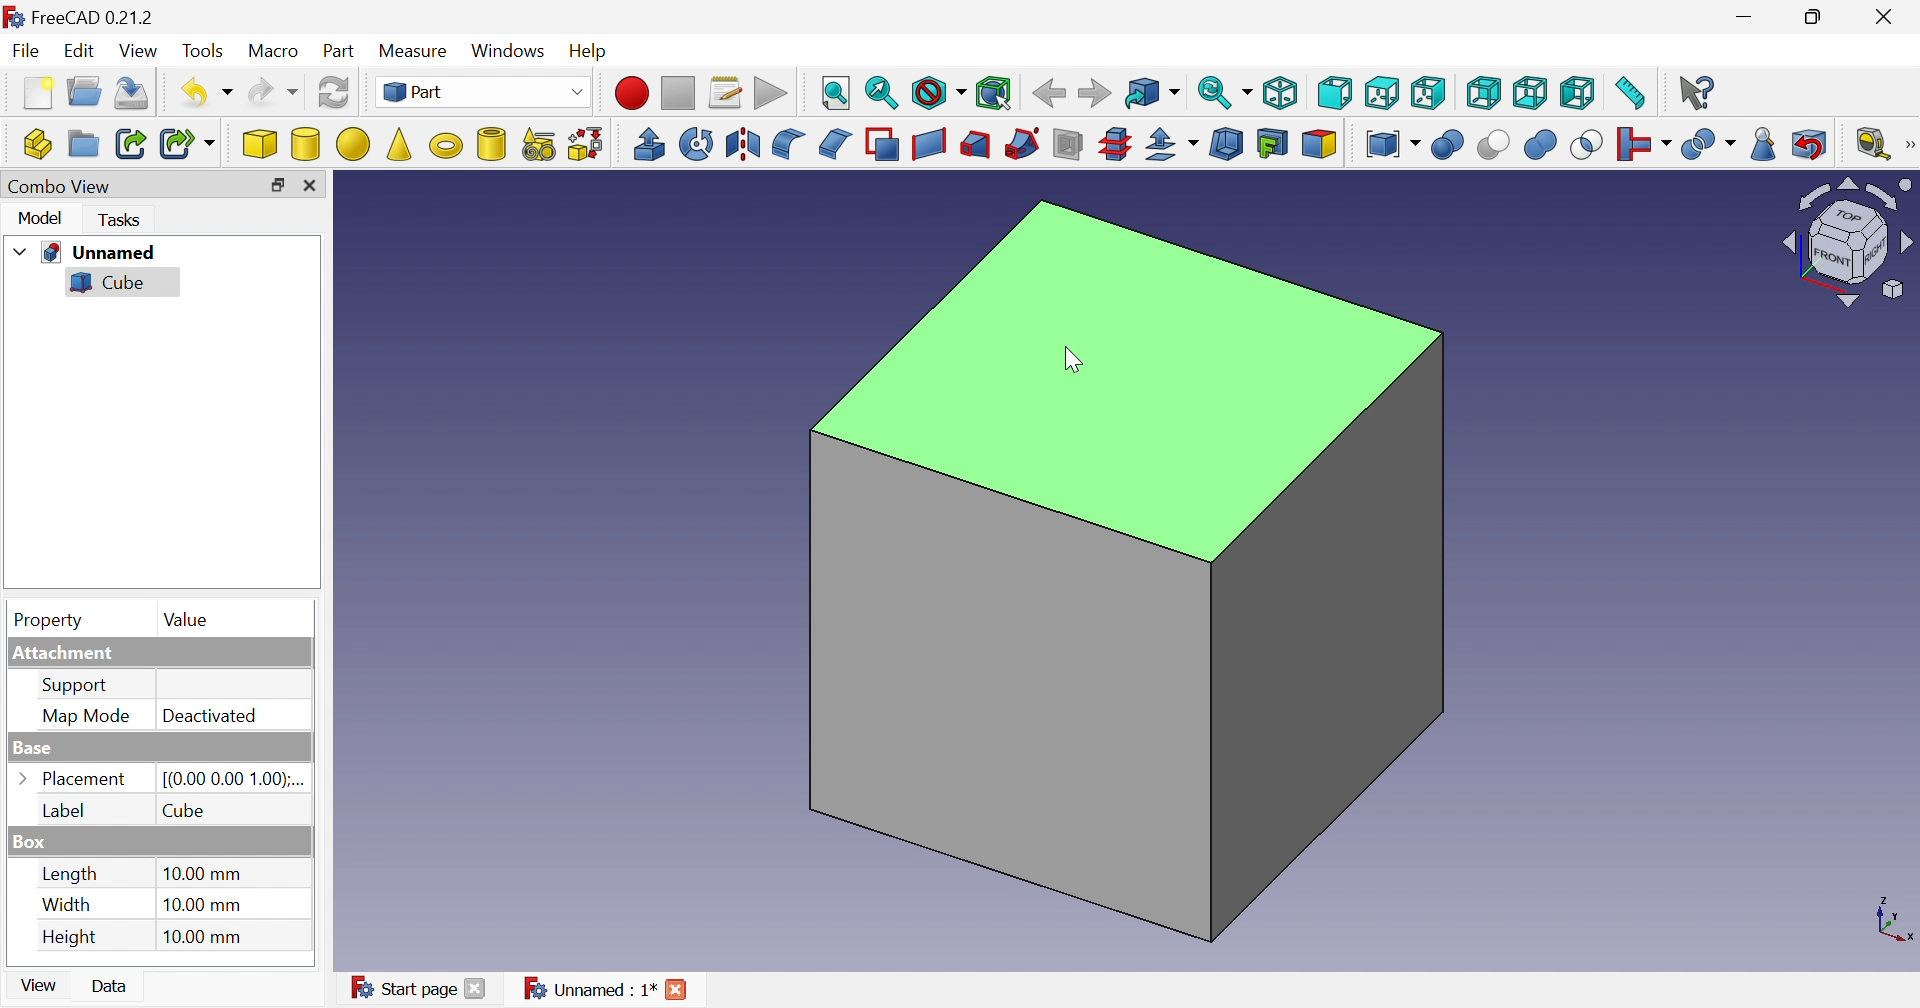 The height and width of the screenshot is (1008, 1920). Describe the element at coordinates (342, 52) in the screenshot. I see `Part` at that location.